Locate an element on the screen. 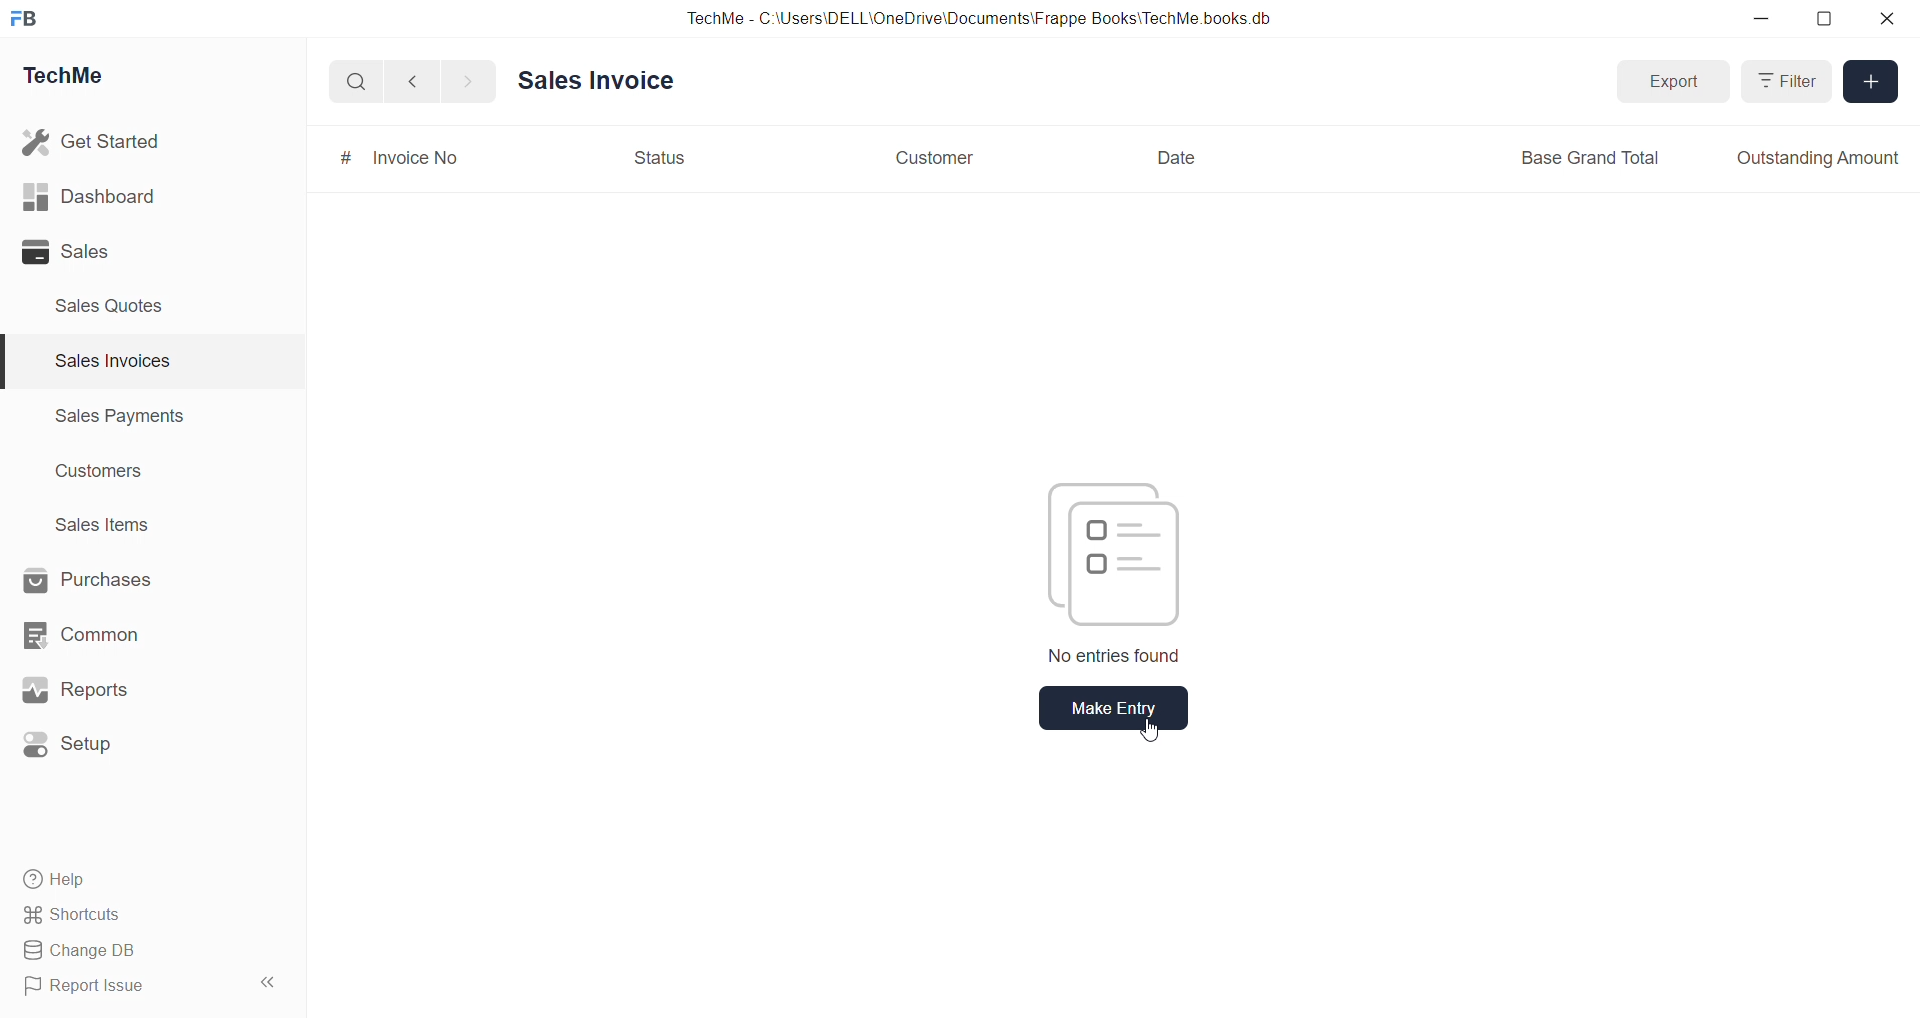 This screenshot has width=1920, height=1018. FB is located at coordinates (24, 20).